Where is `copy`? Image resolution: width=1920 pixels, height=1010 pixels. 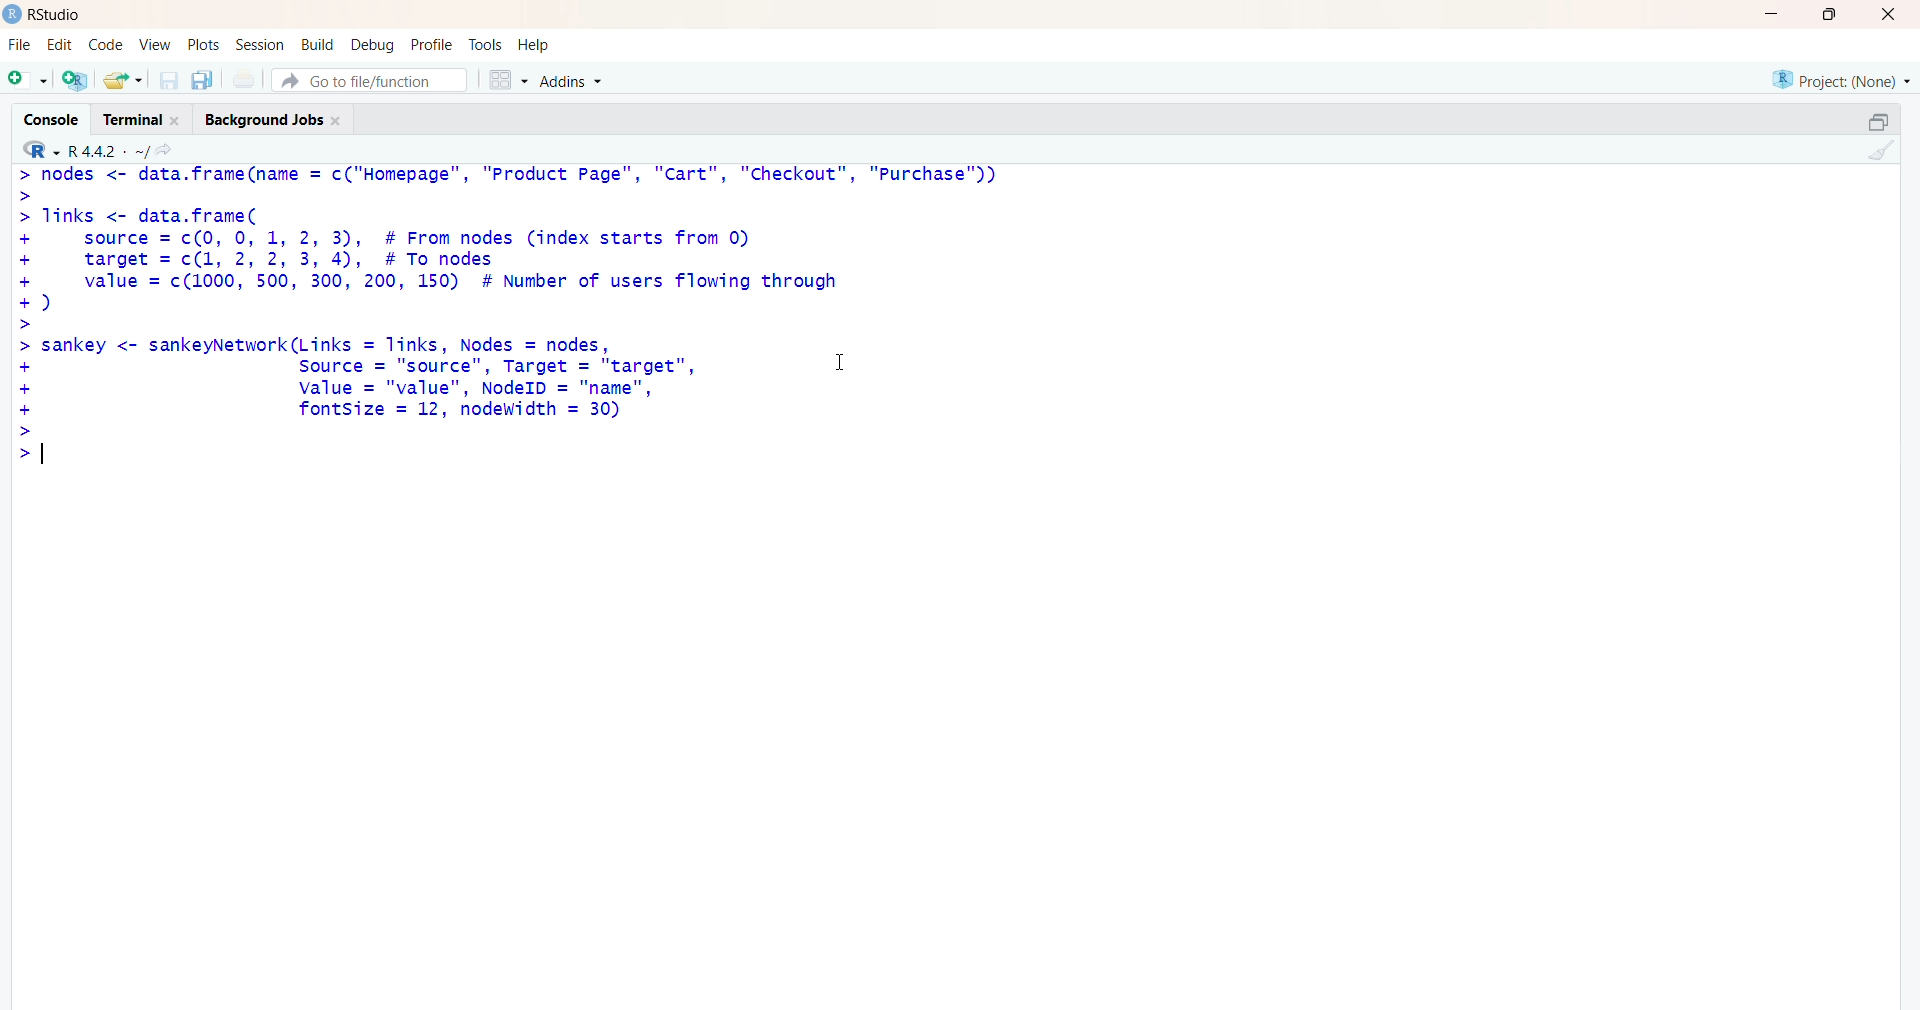
copy is located at coordinates (1864, 118).